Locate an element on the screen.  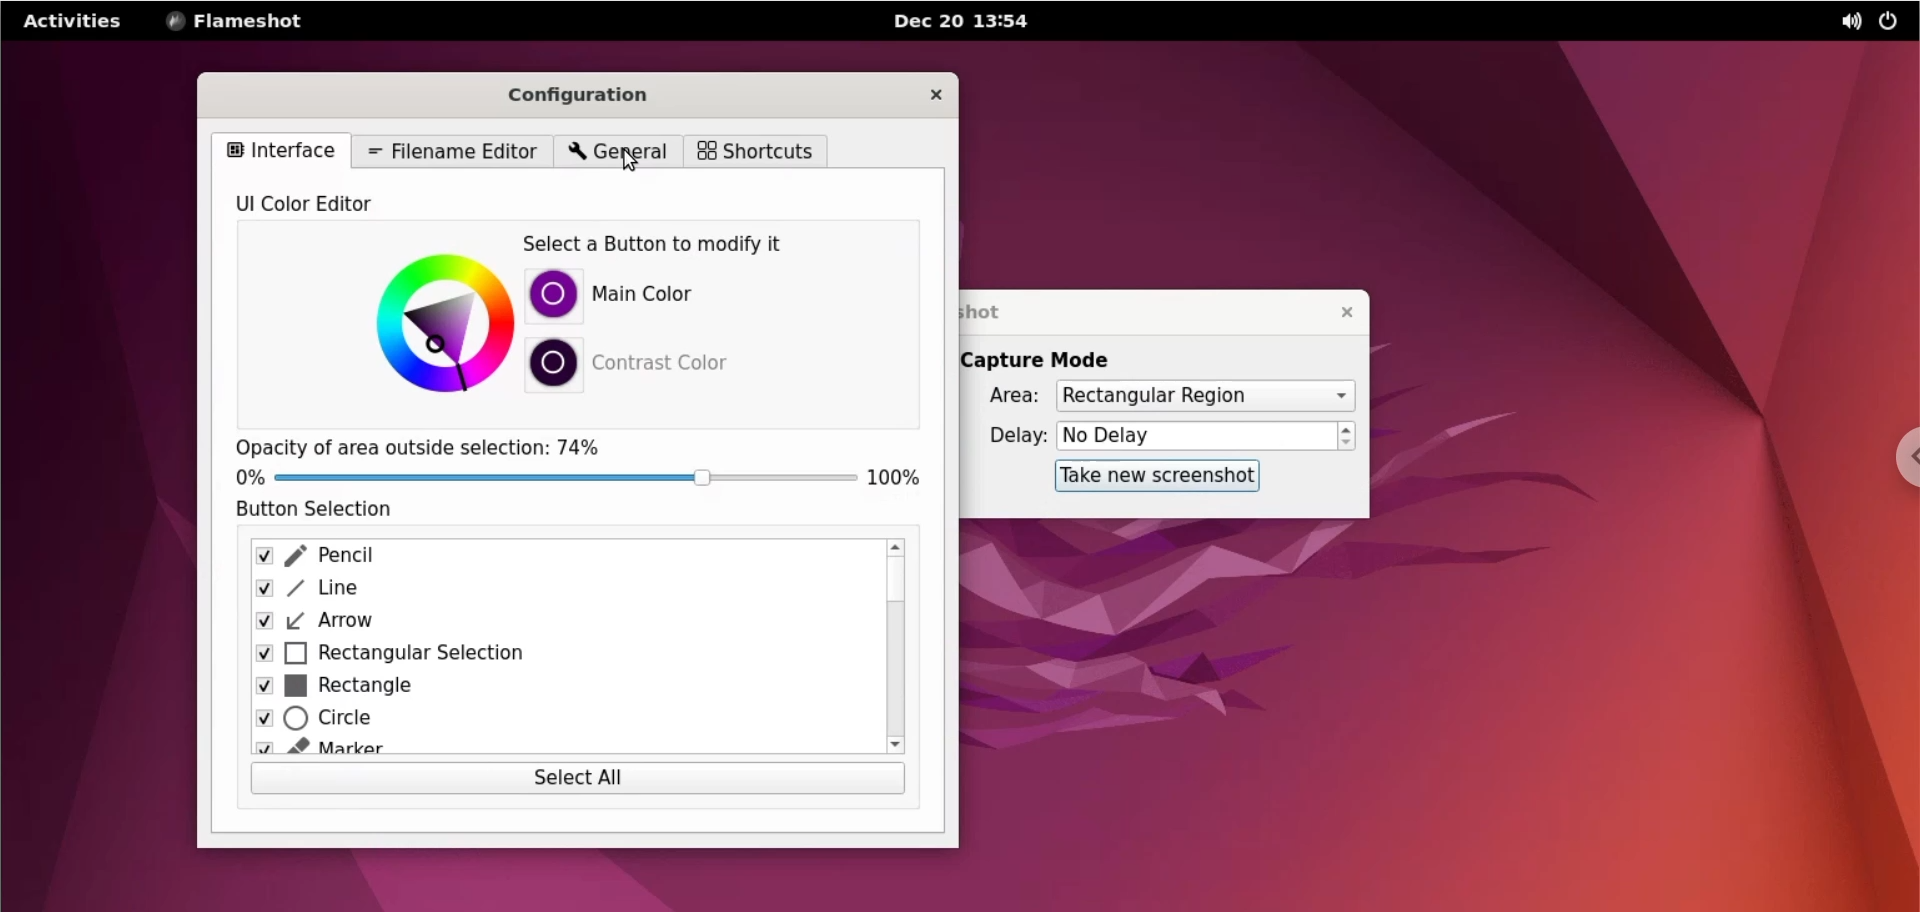
capture mode is located at coordinates (1054, 360).